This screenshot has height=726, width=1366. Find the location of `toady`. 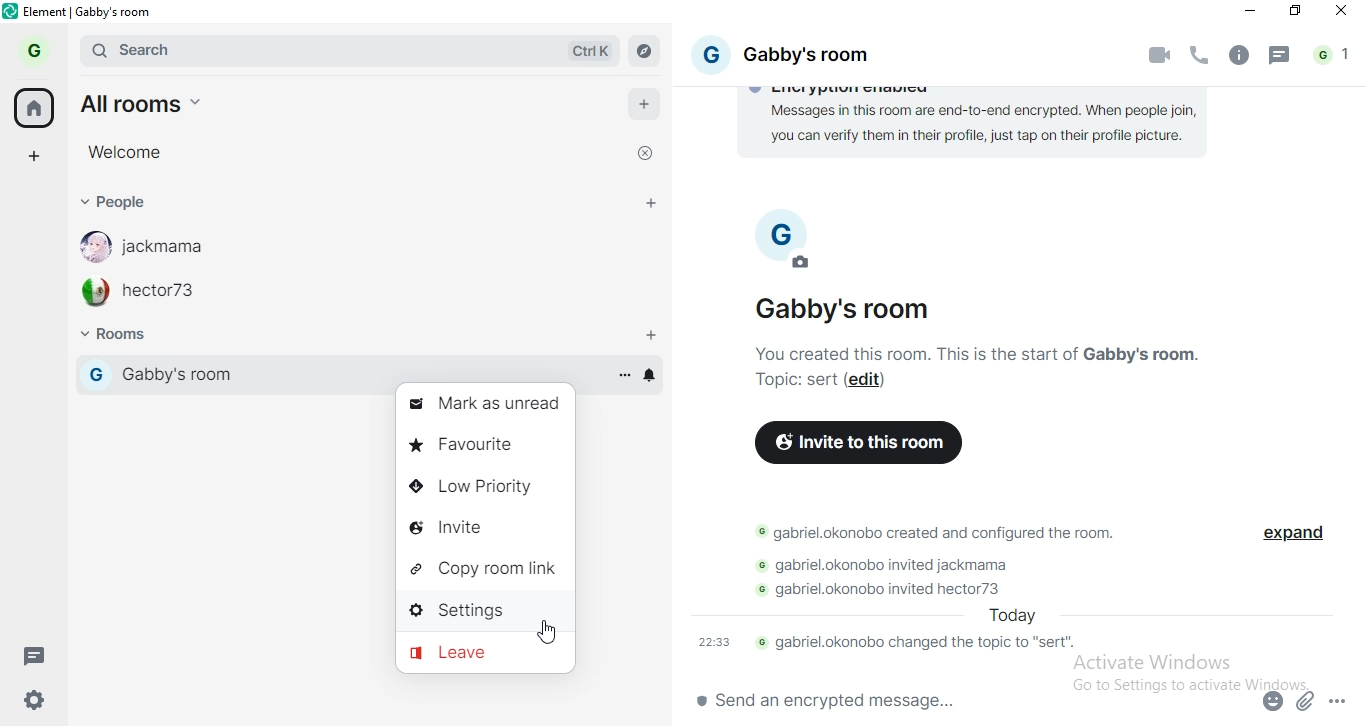

toady is located at coordinates (1009, 616).